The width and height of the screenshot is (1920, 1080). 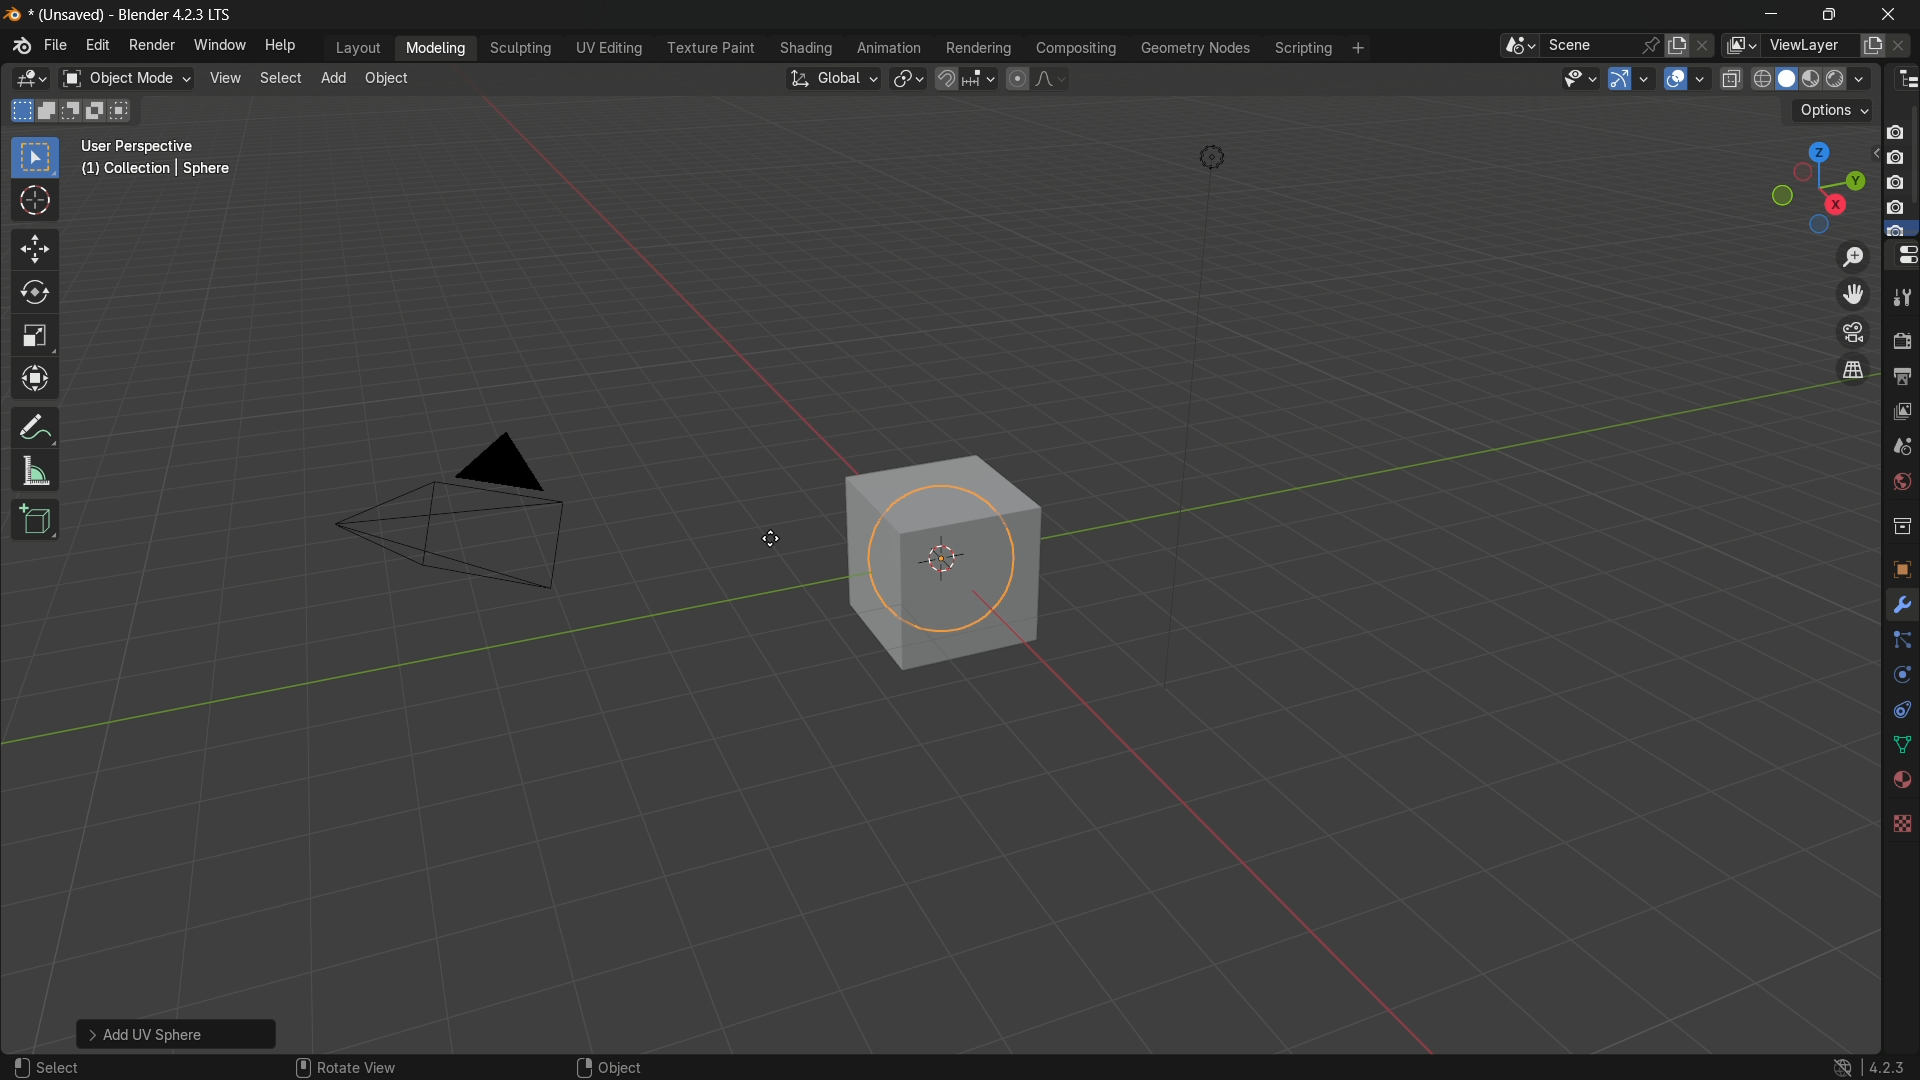 What do you see at coordinates (1897, 641) in the screenshot?
I see `Constraints Tab` at bounding box center [1897, 641].